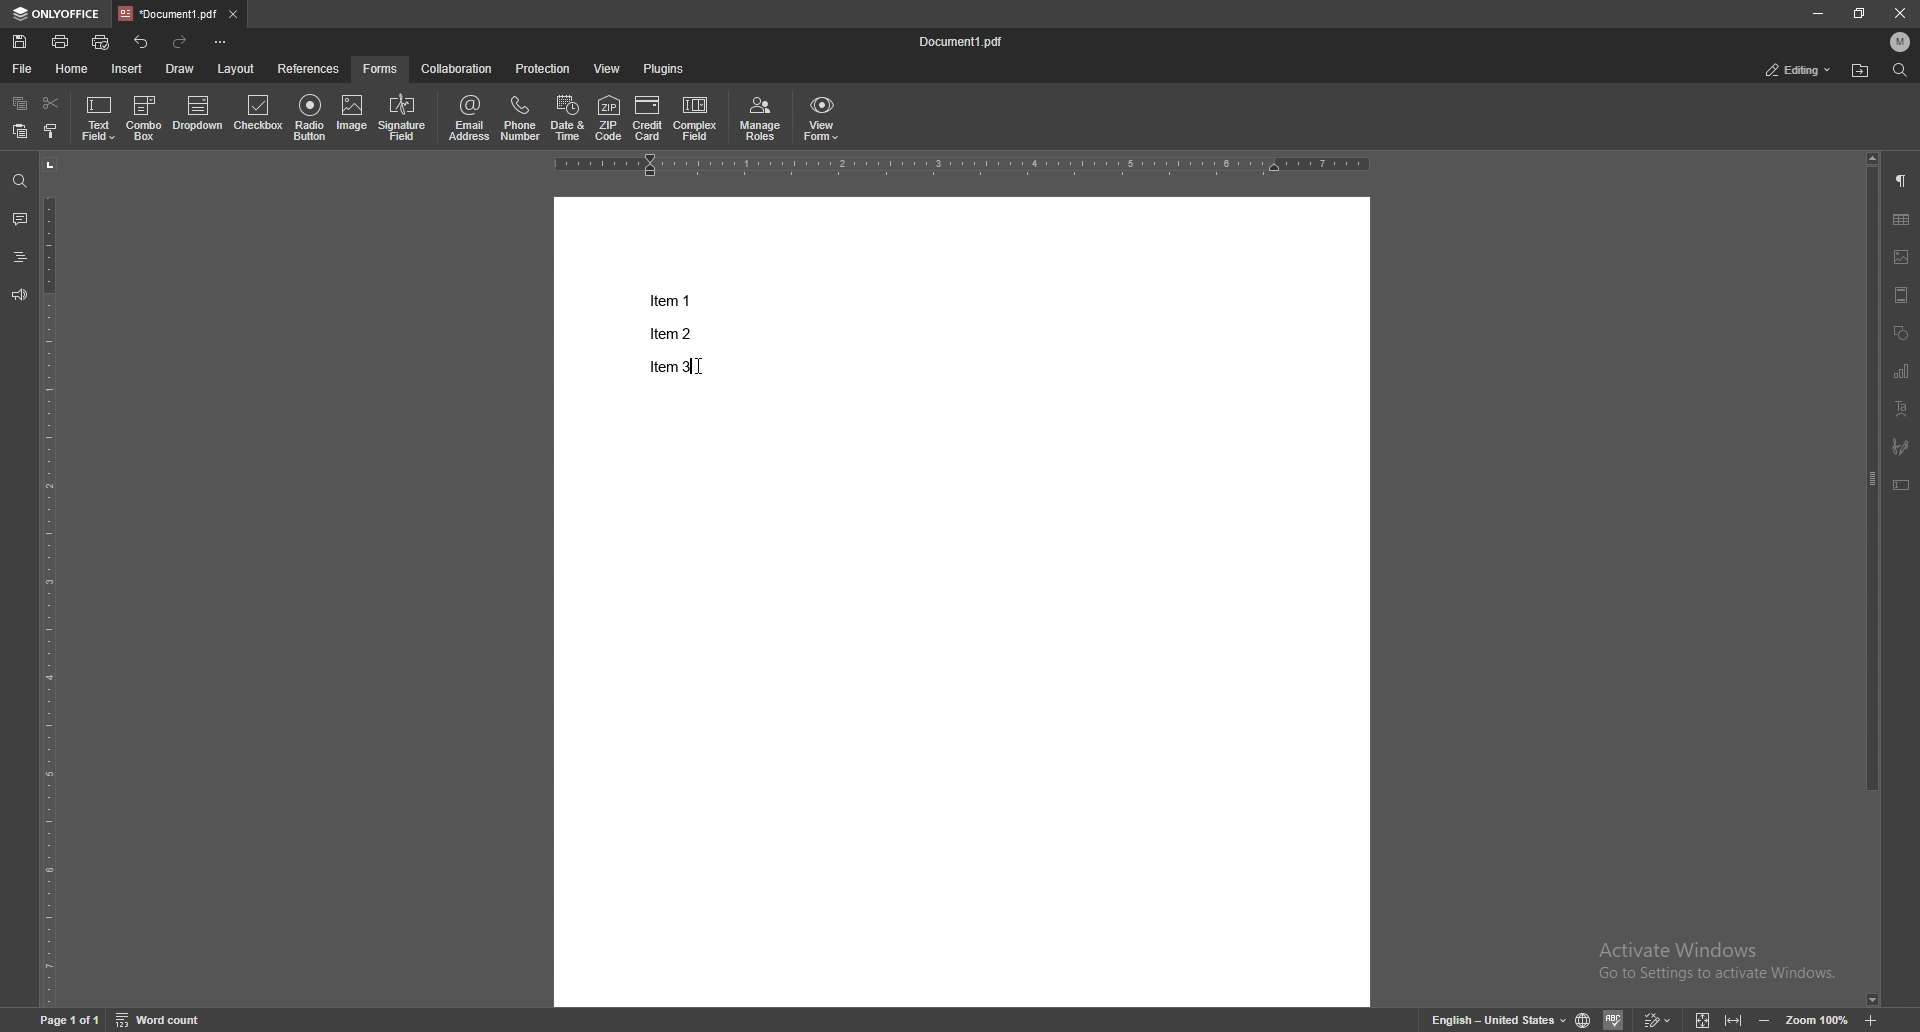 Image resolution: width=1920 pixels, height=1032 pixels. I want to click on cut, so click(52, 104).